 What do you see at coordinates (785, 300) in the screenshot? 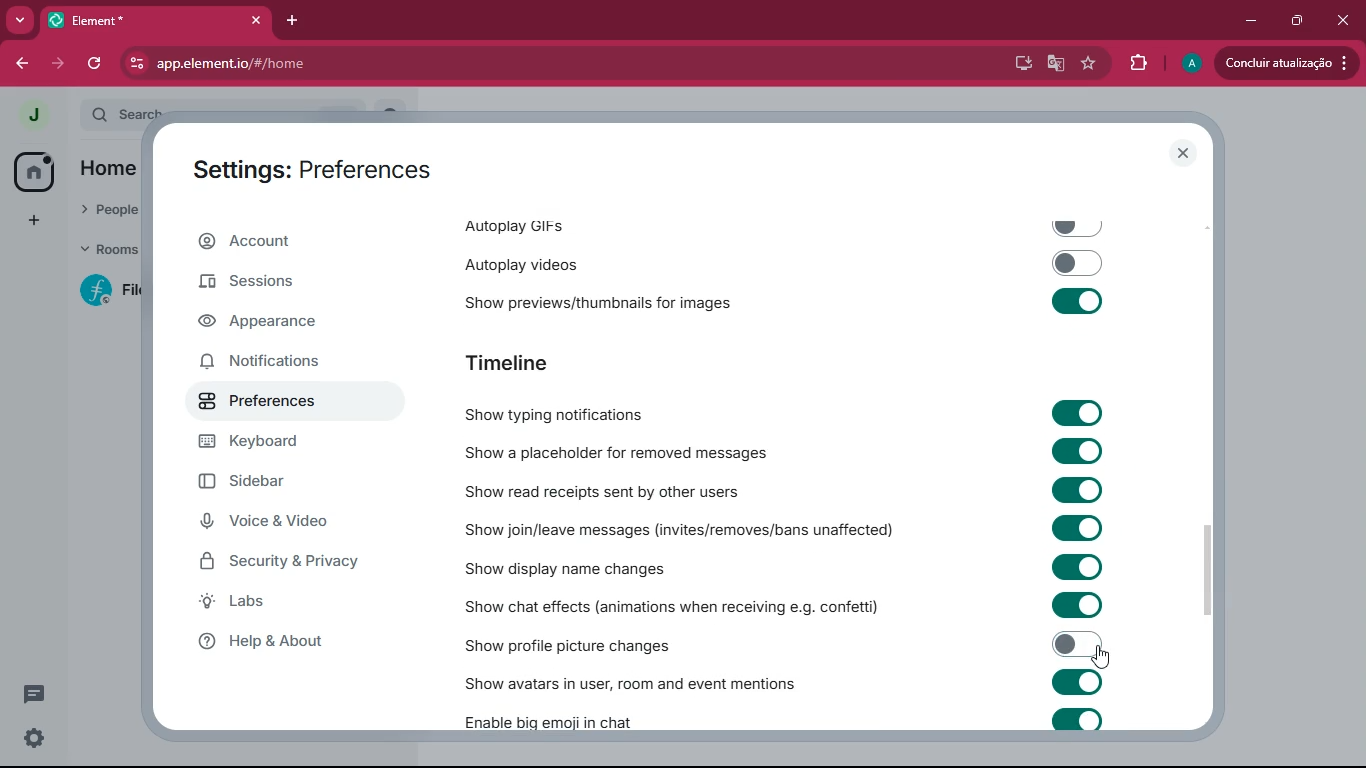
I see `‘Show previews/thumbnails for images` at bounding box center [785, 300].